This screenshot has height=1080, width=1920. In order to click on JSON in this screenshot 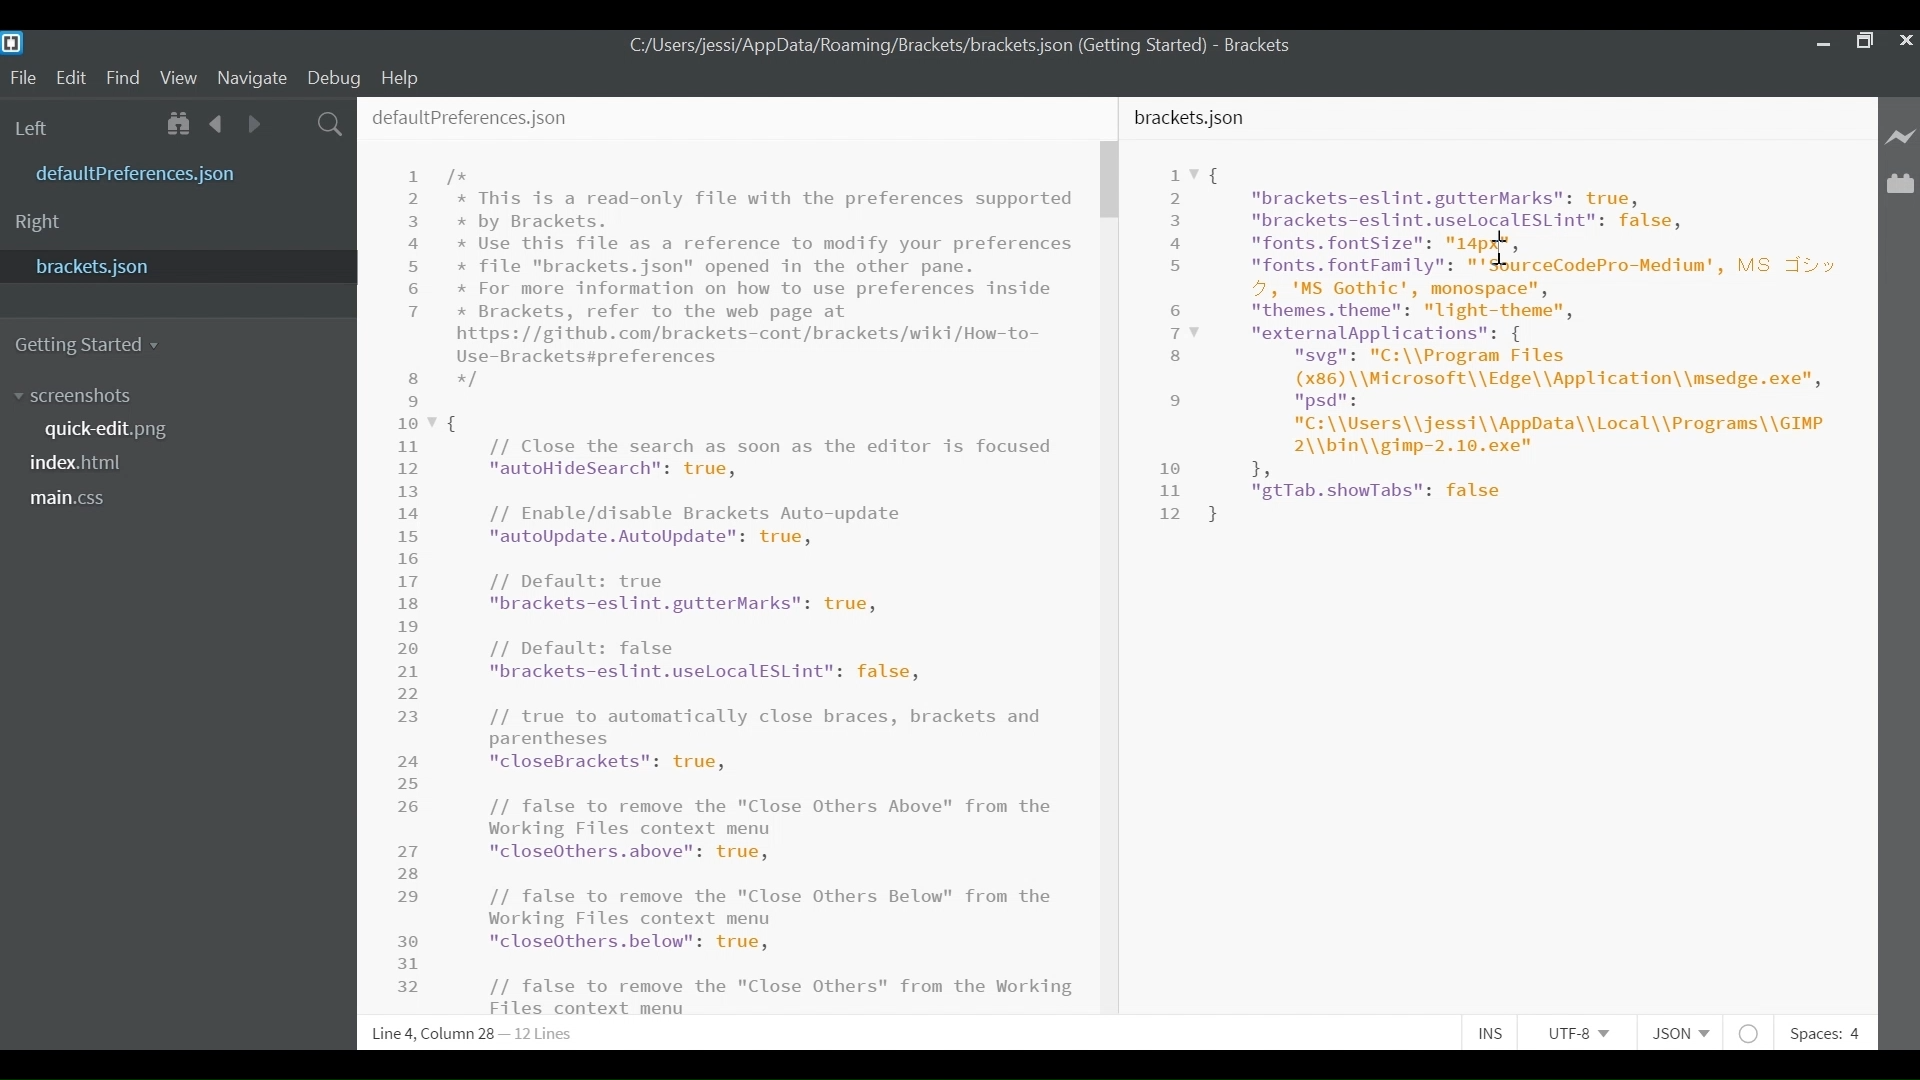, I will do `click(1687, 1033)`.